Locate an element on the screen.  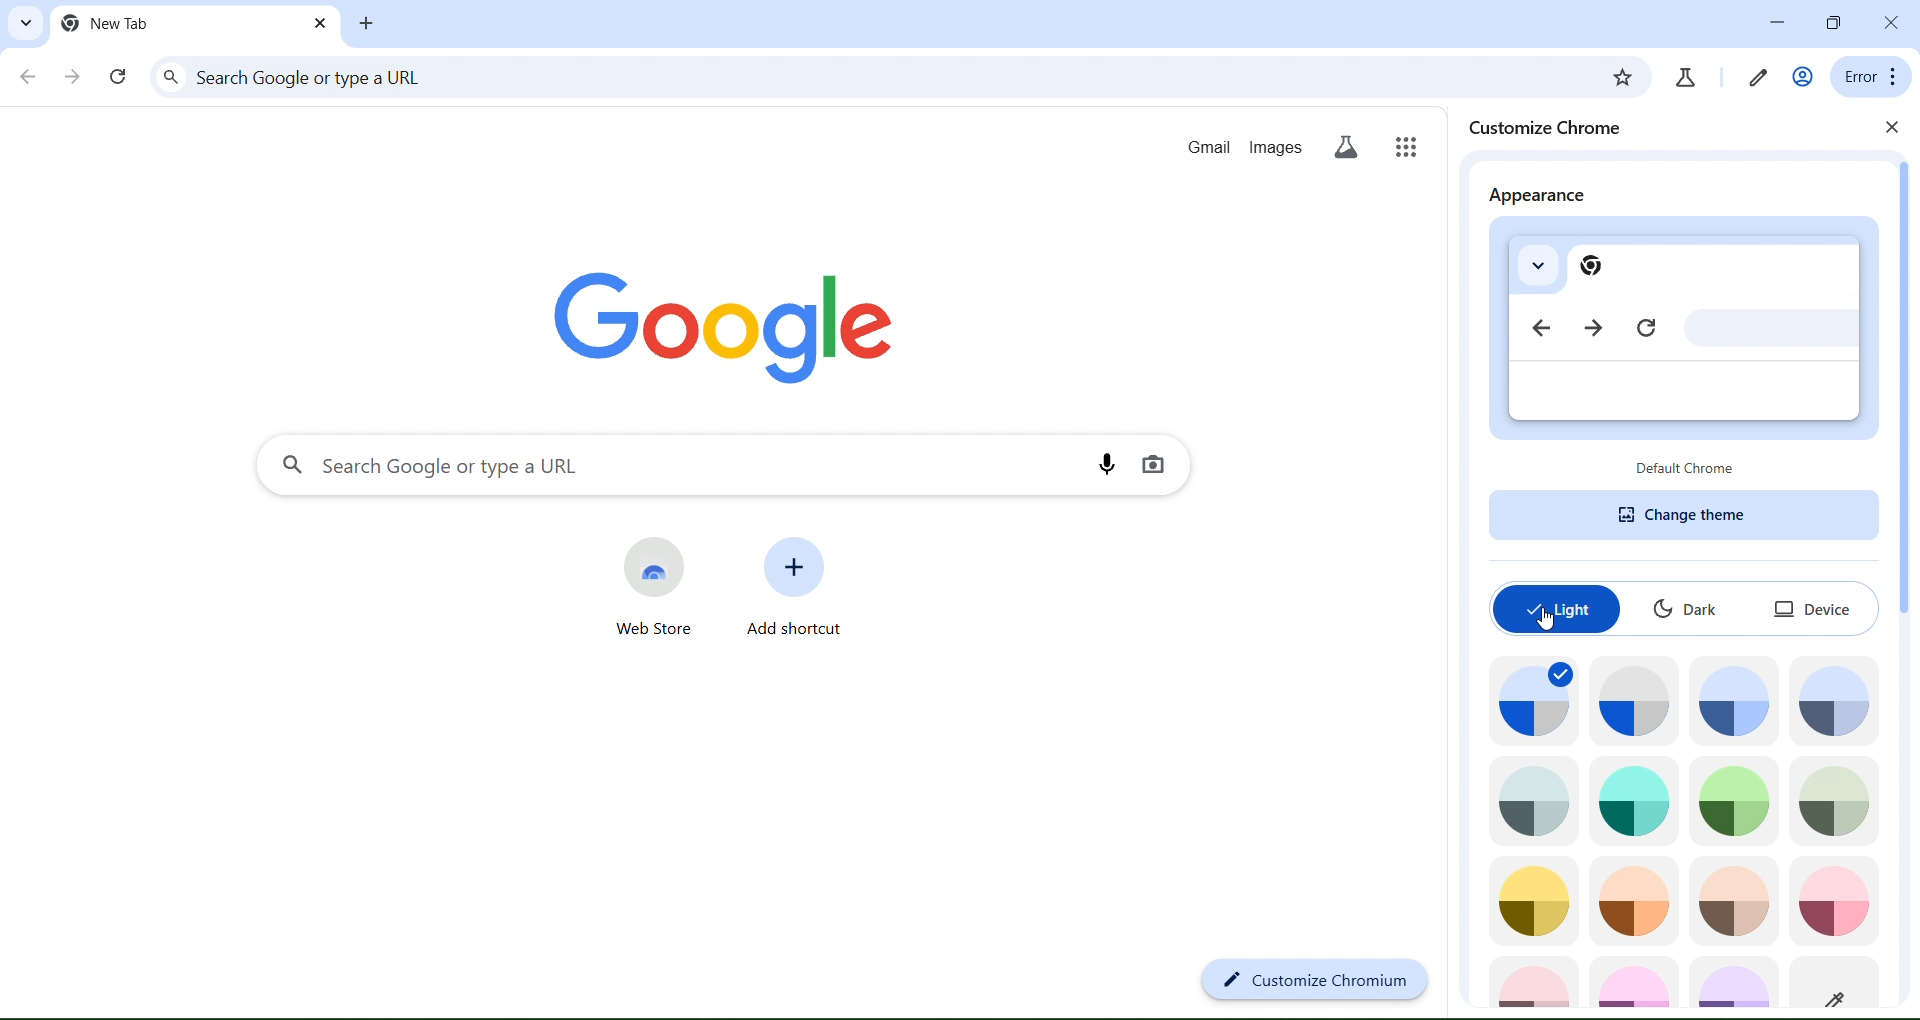
image is located at coordinates (1738, 700).